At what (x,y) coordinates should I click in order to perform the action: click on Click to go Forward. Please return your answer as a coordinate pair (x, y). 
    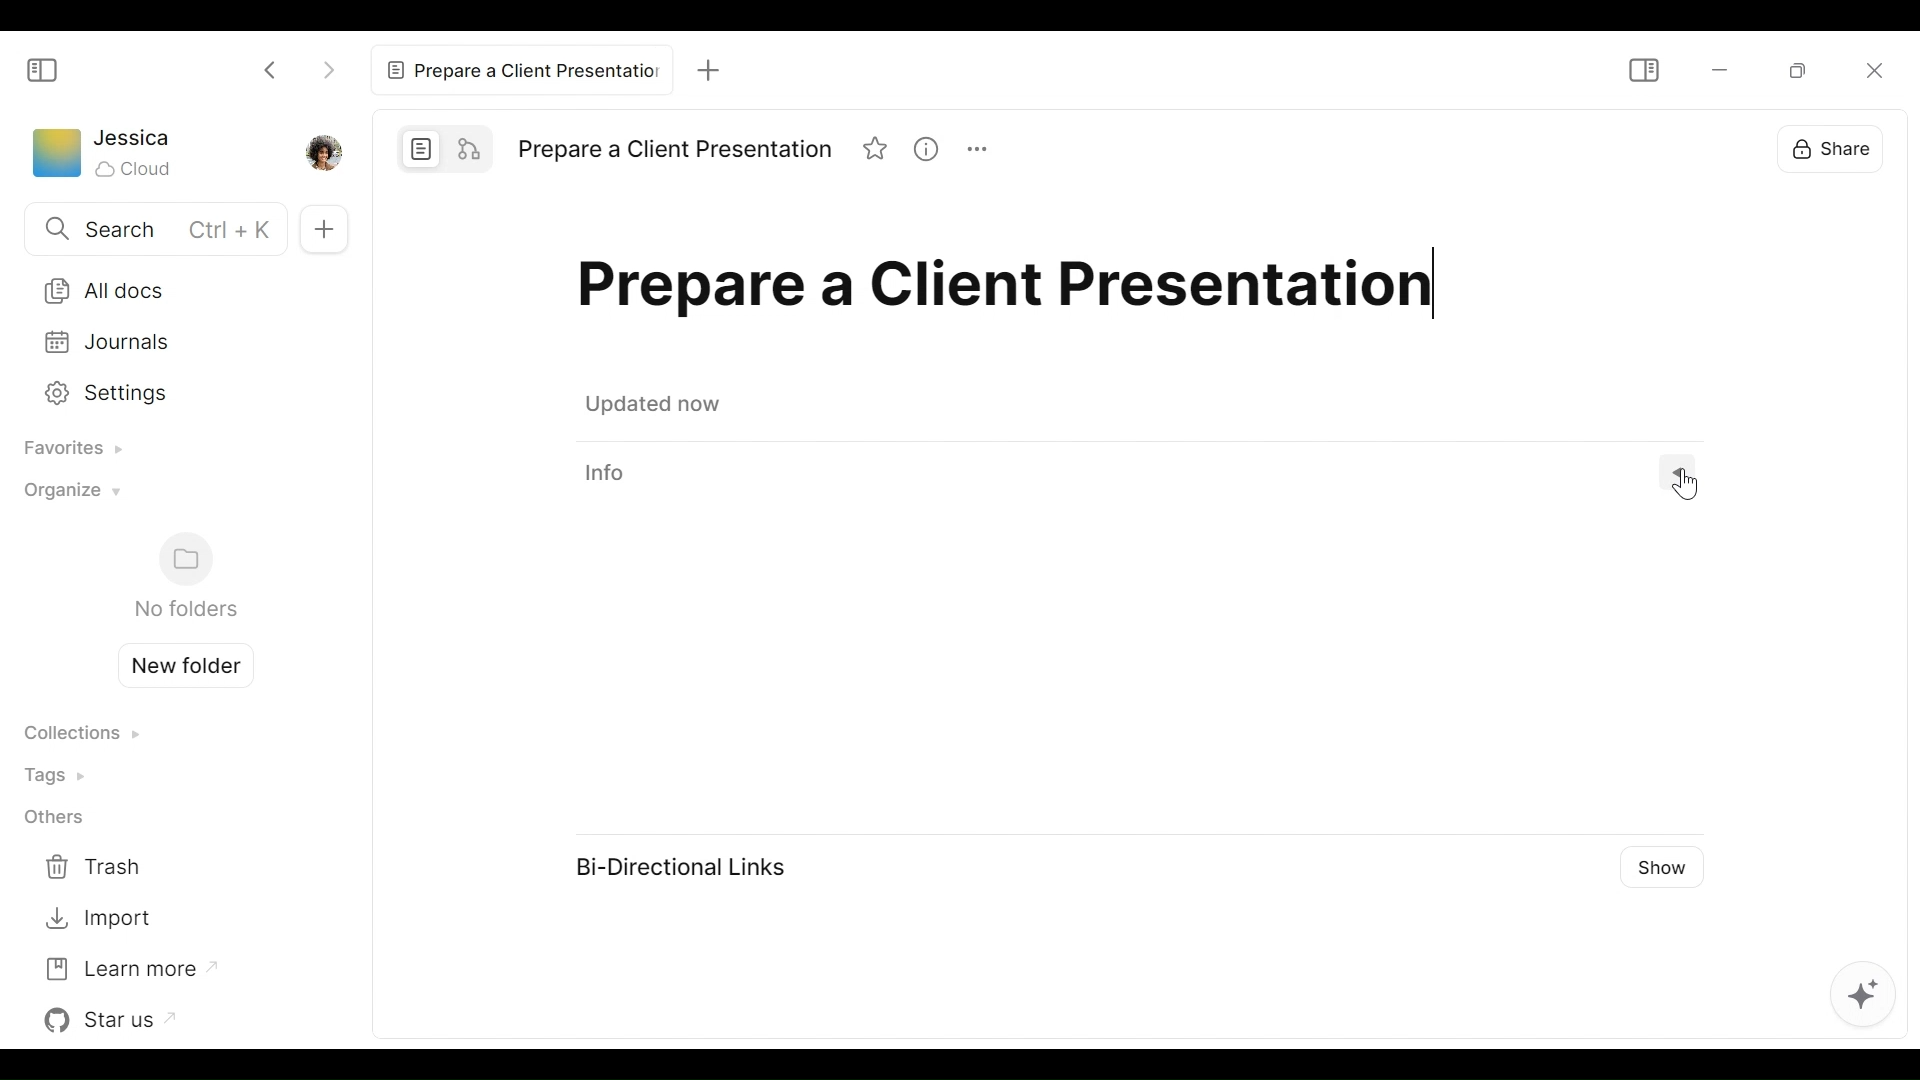
    Looking at the image, I should click on (328, 66).